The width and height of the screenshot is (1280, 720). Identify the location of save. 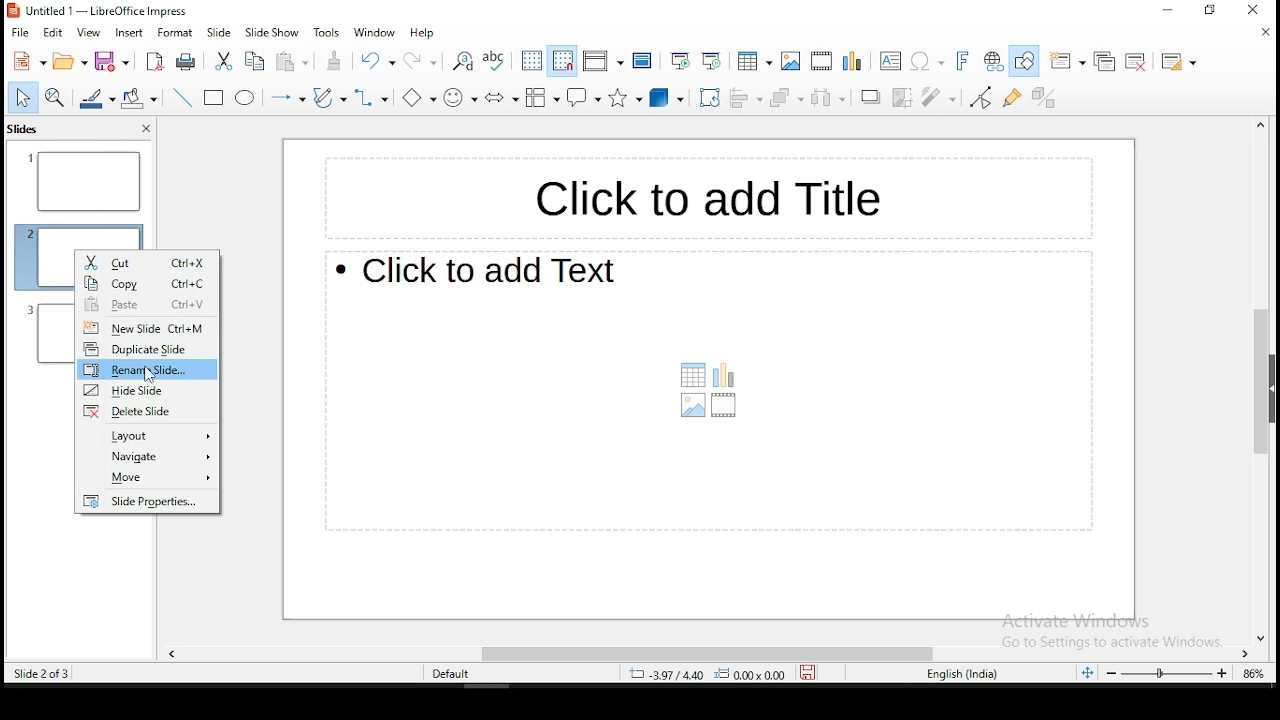
(812, 672).